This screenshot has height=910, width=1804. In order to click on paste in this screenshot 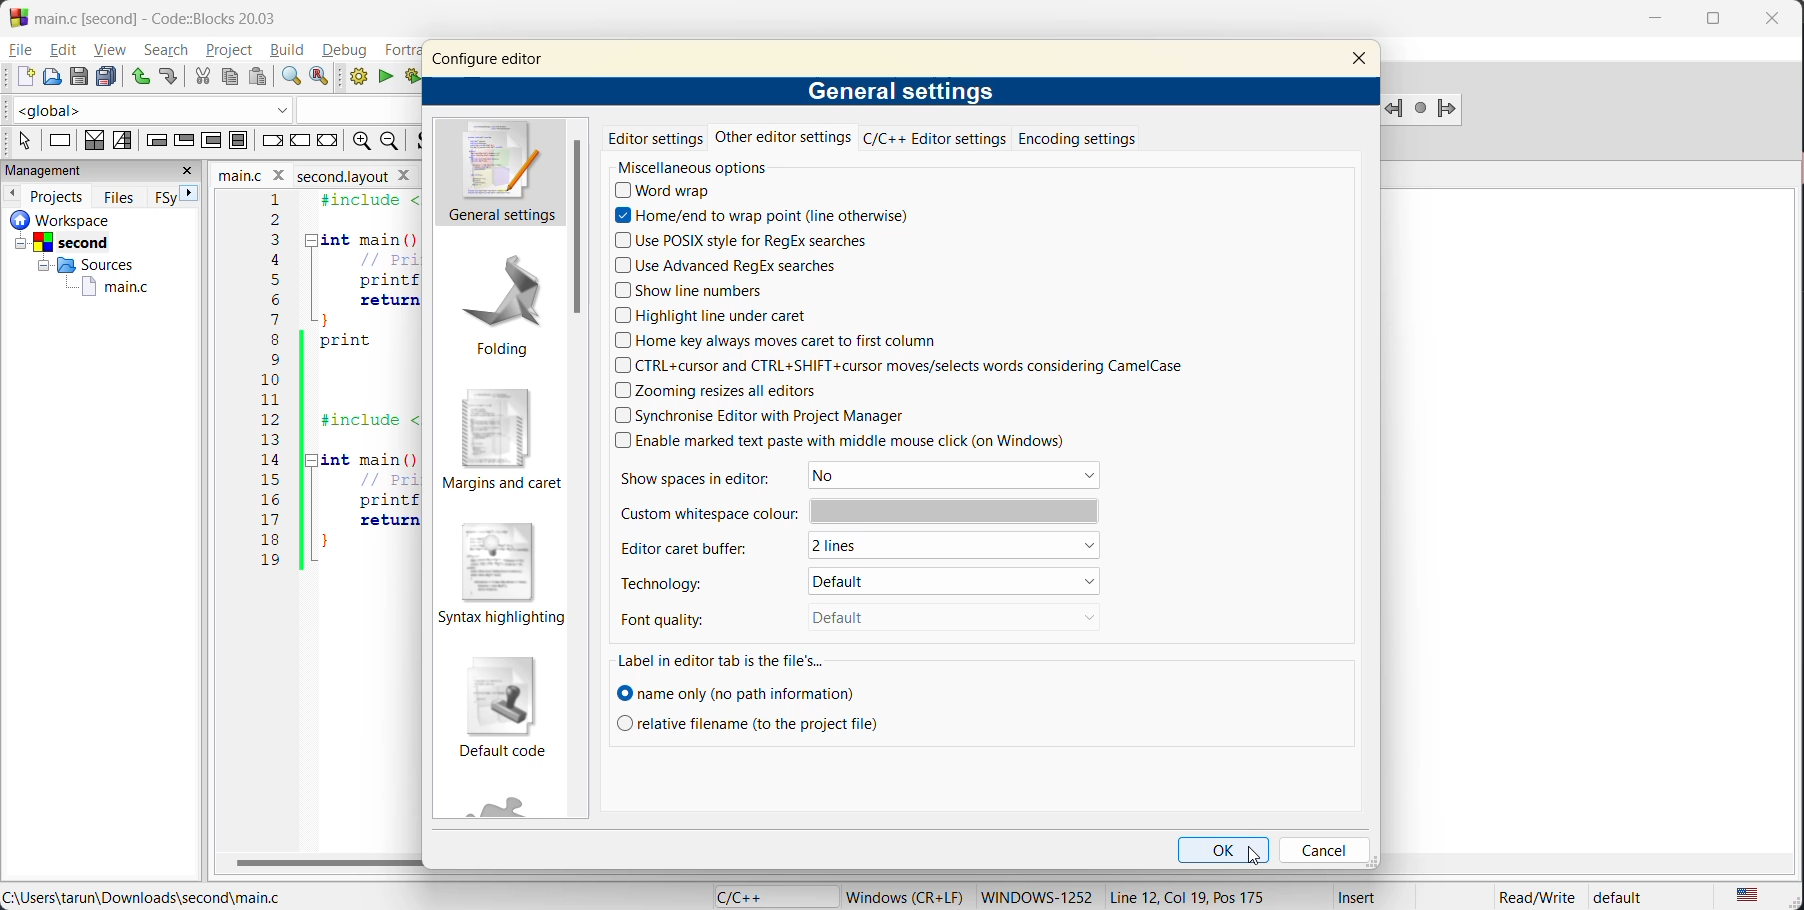, I will do `click(258, 77)`.